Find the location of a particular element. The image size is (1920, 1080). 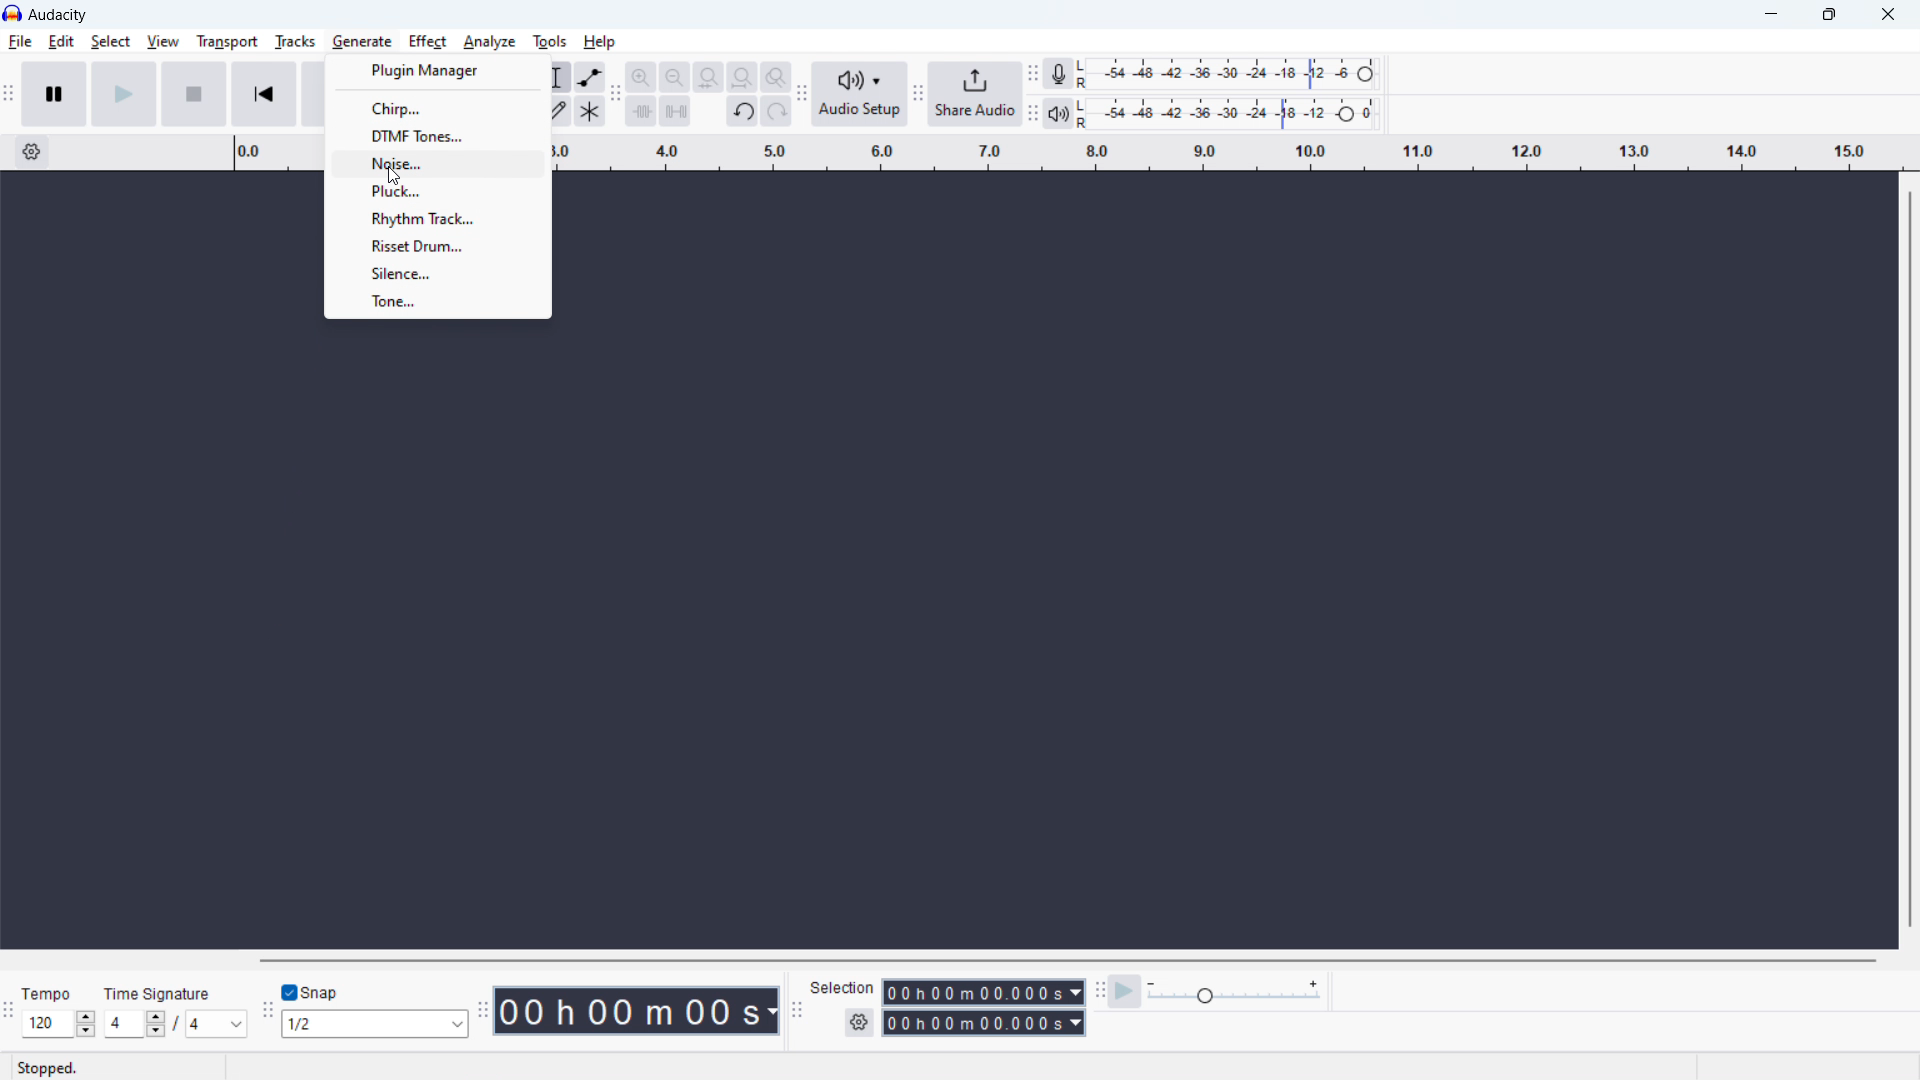

Timeline is located at coordinates (278, 147).